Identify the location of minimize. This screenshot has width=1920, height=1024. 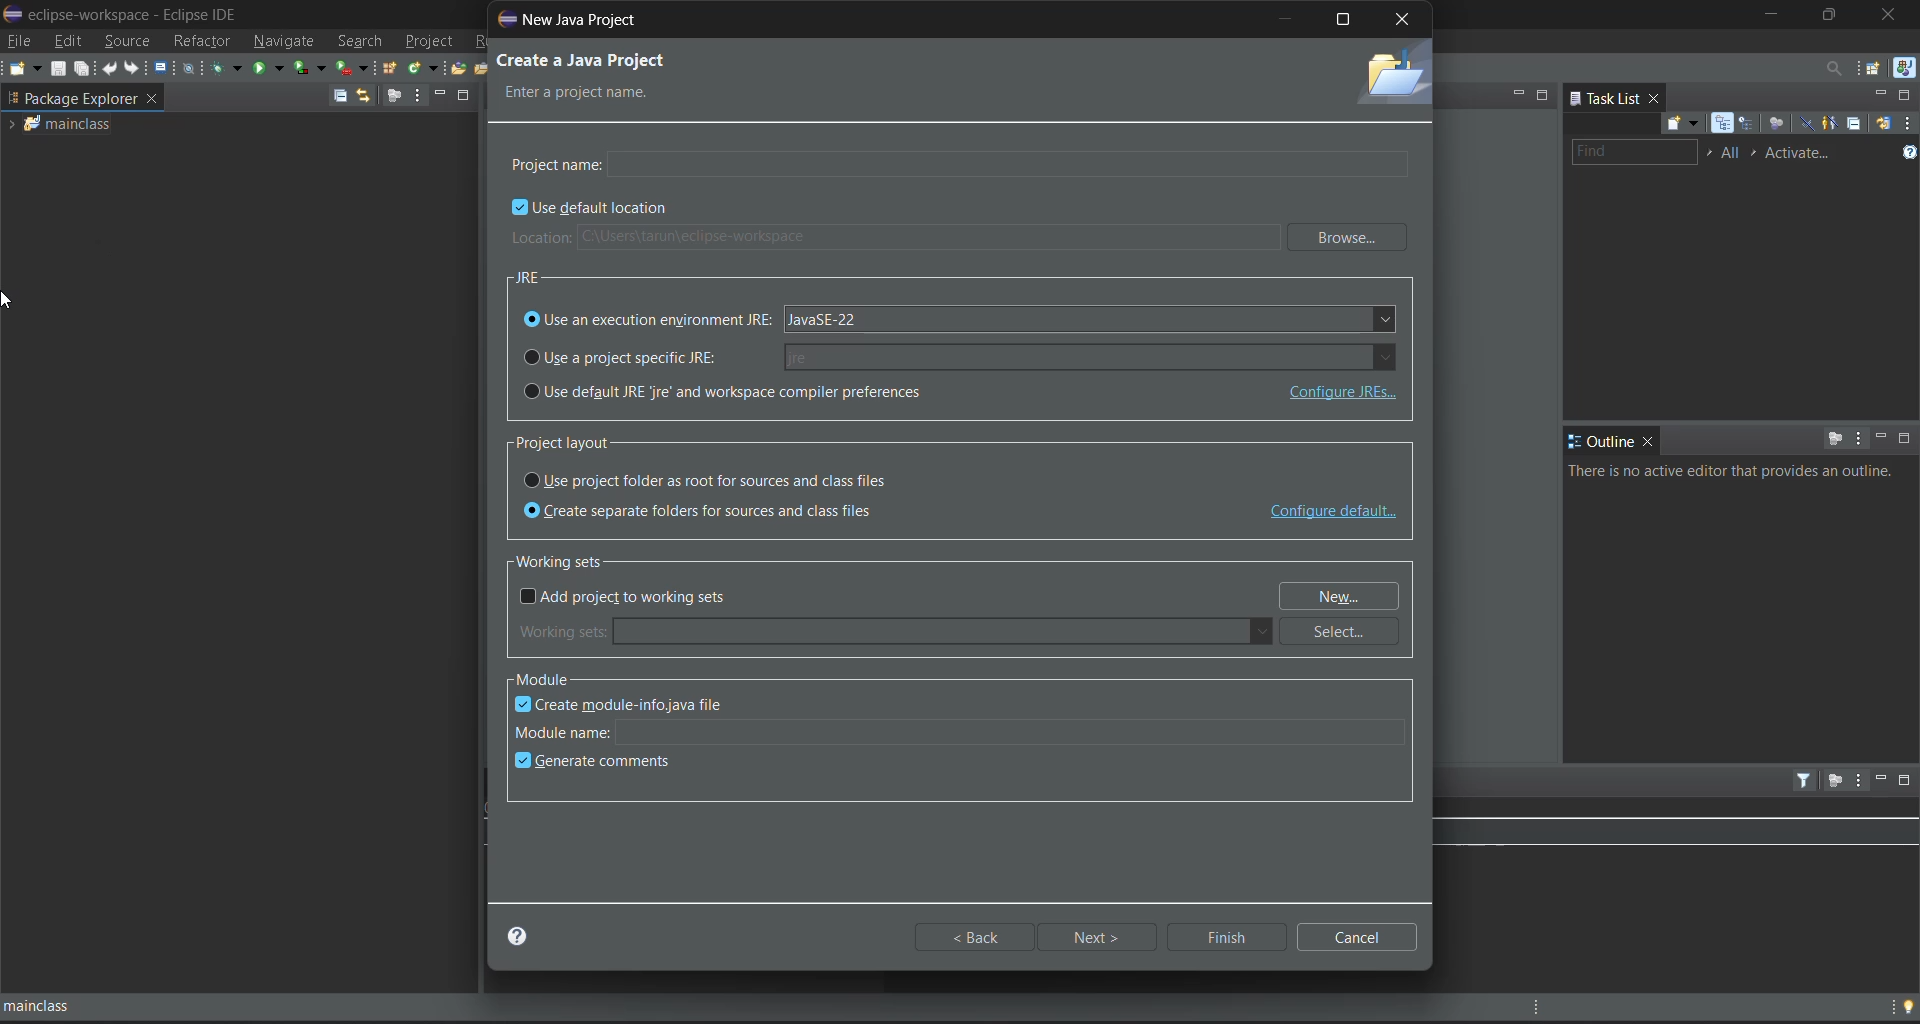
(1287, 18).